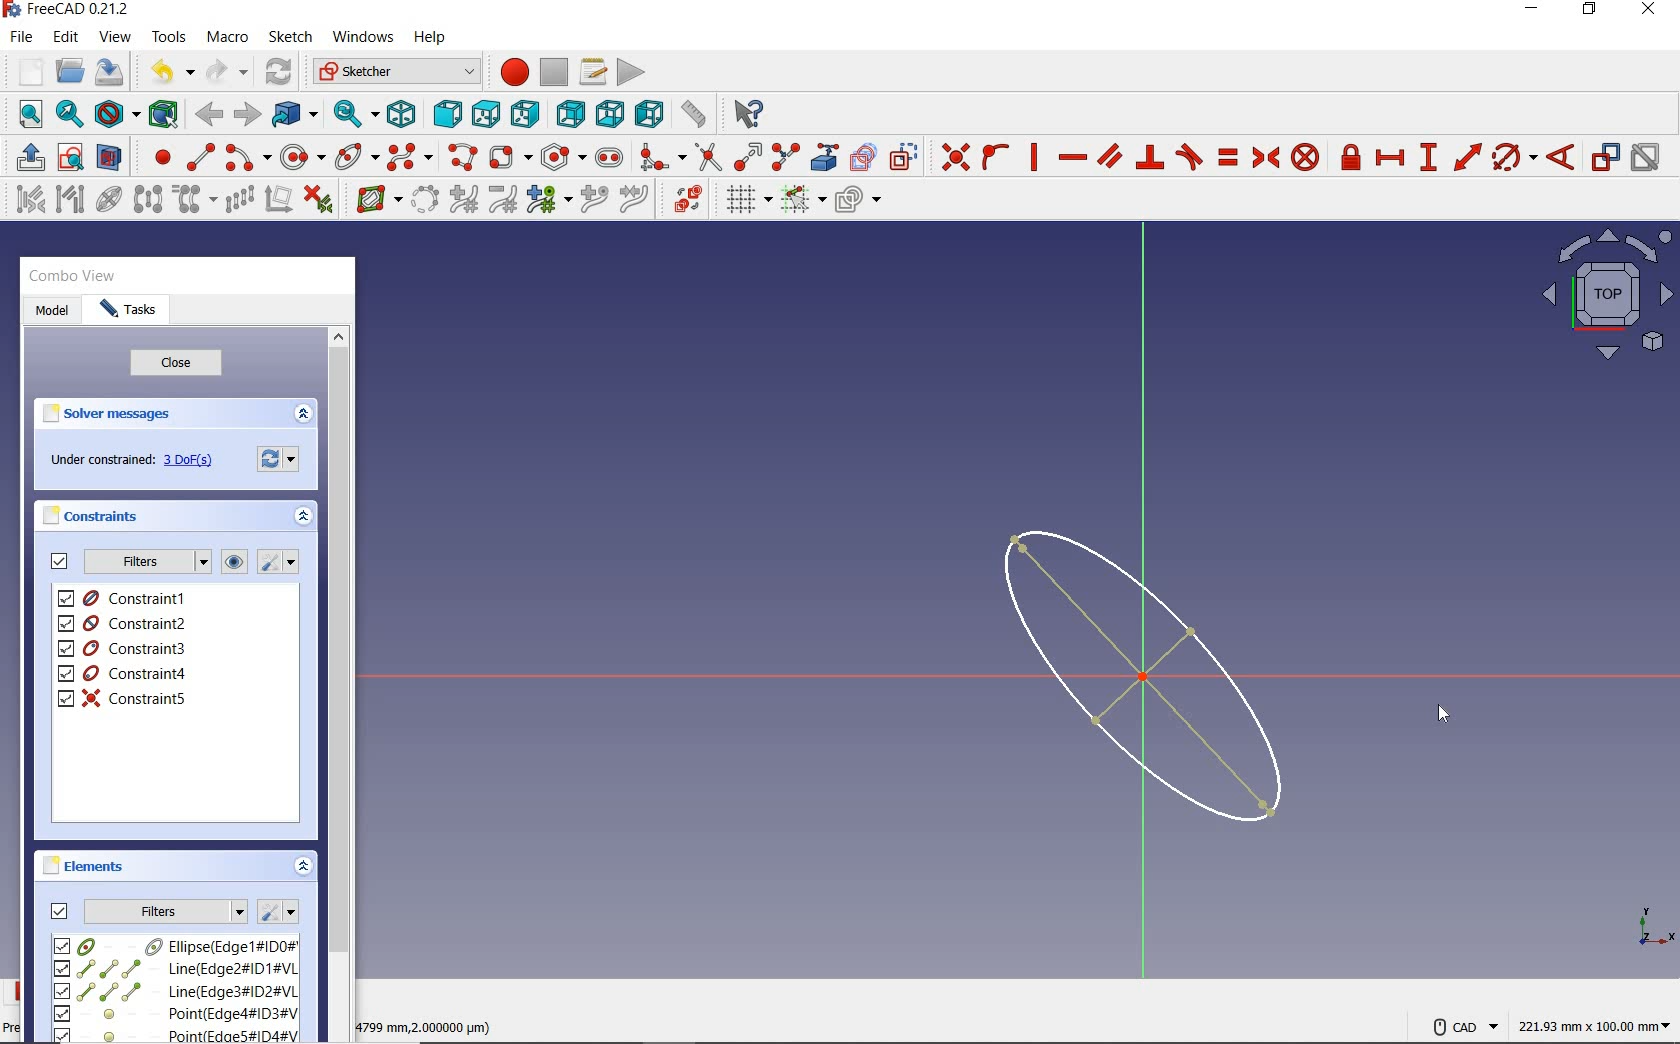 This screenshot has height=1044, width=1680. Describe the element at coordinates (149, 198) in the screenshot. I see `symmetry` at that location.